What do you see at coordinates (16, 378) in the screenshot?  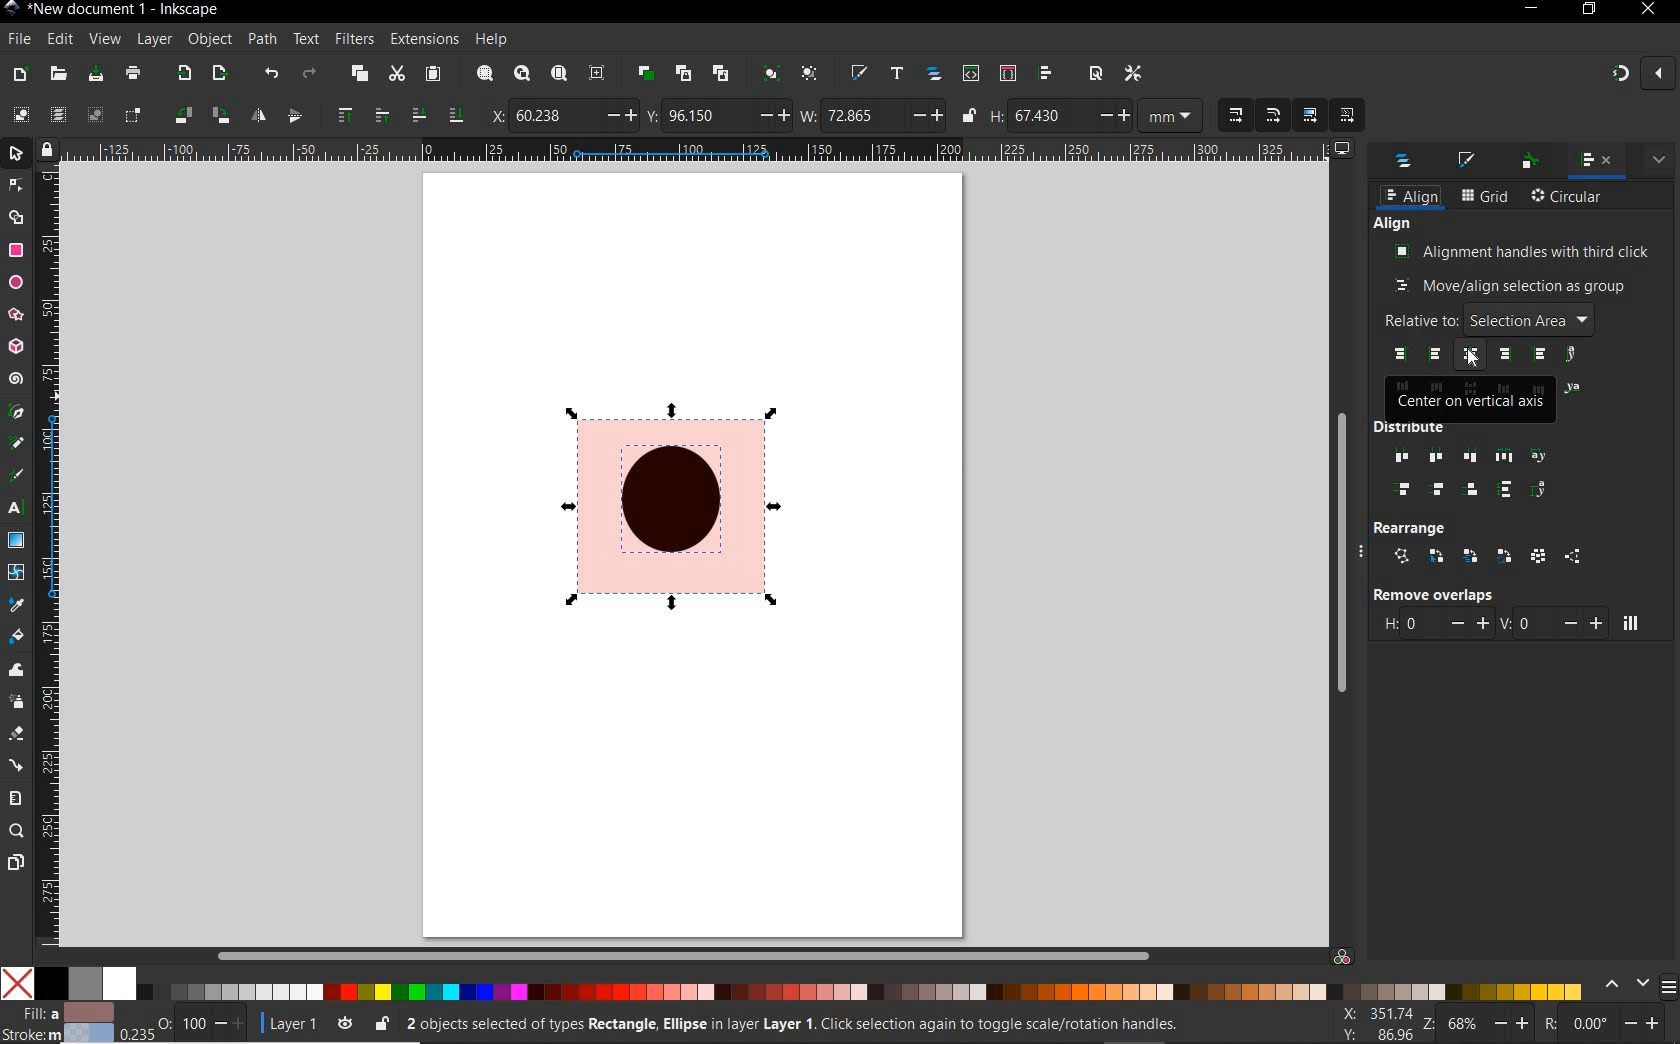 I see `spiral tool` at bounding box center [16, 378].